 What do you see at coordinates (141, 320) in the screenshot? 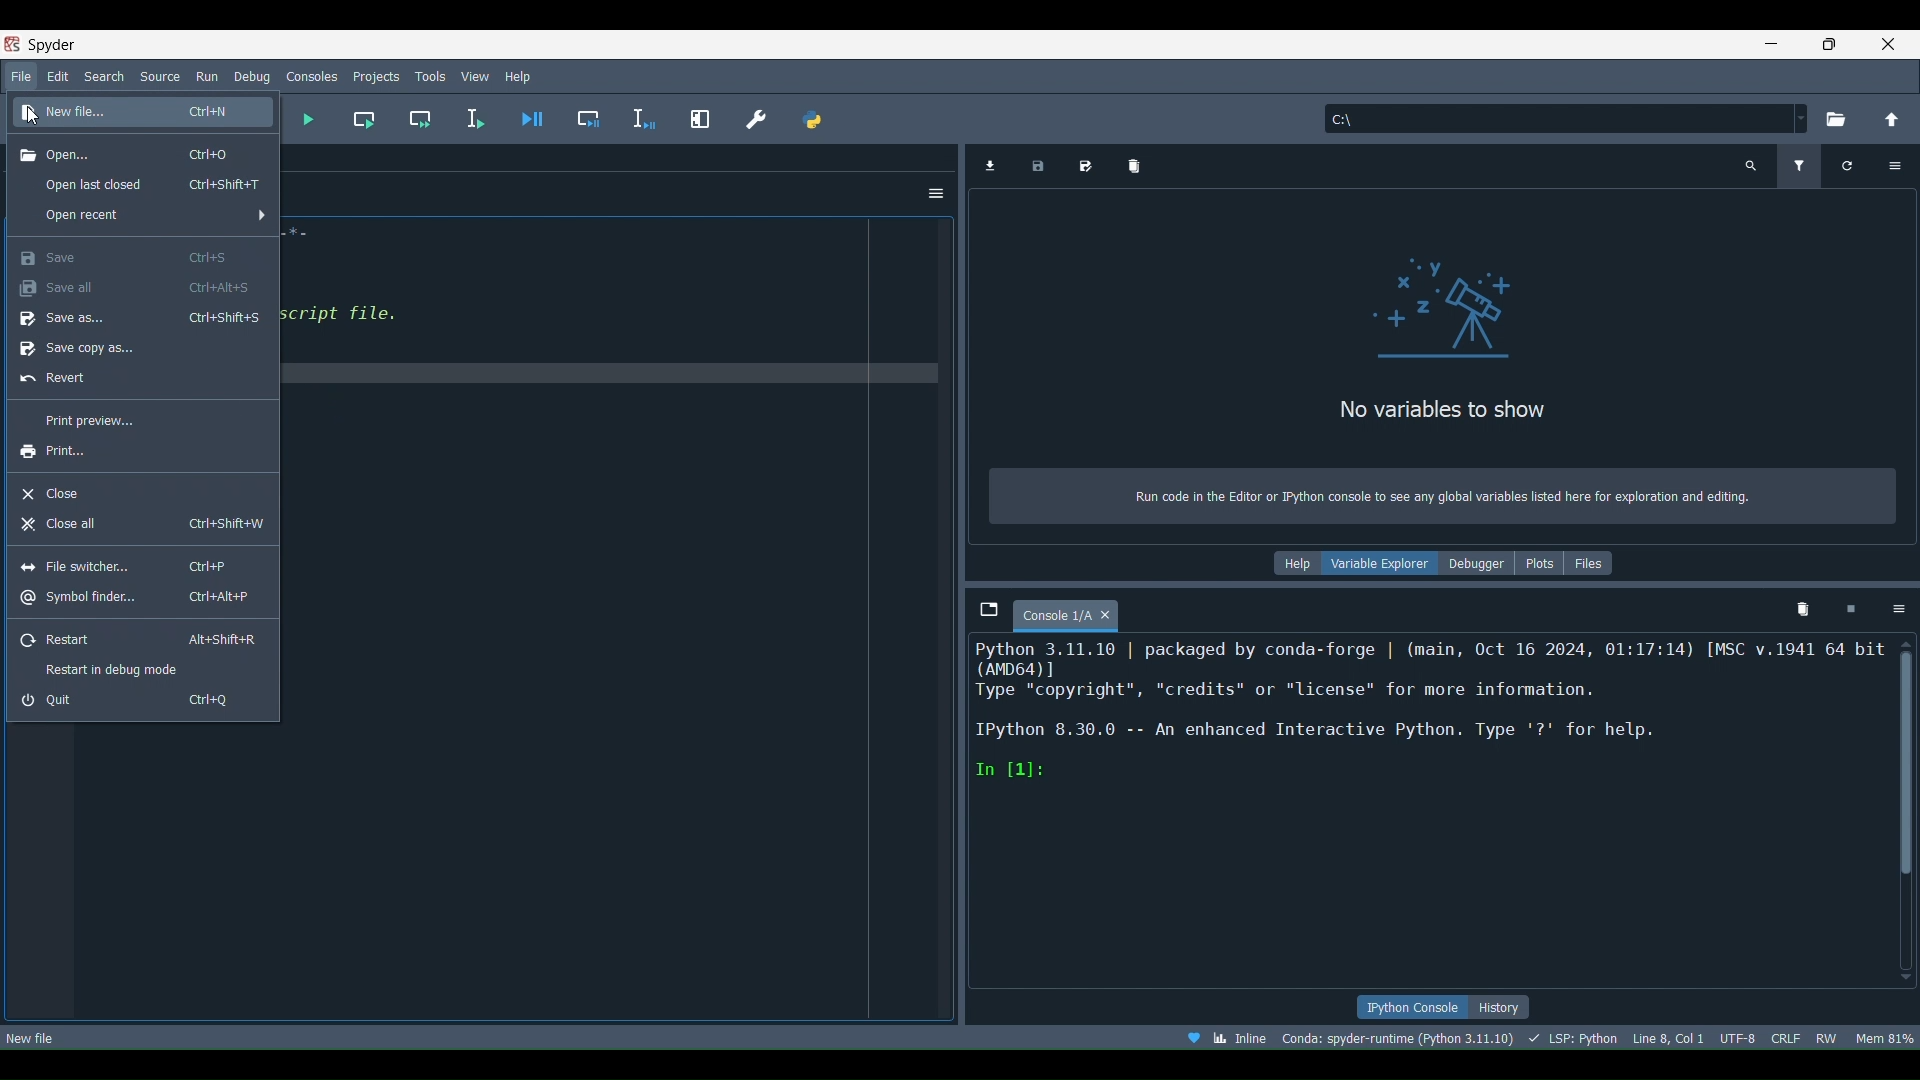
I see `Save as ` at bounding box center [141, 320].